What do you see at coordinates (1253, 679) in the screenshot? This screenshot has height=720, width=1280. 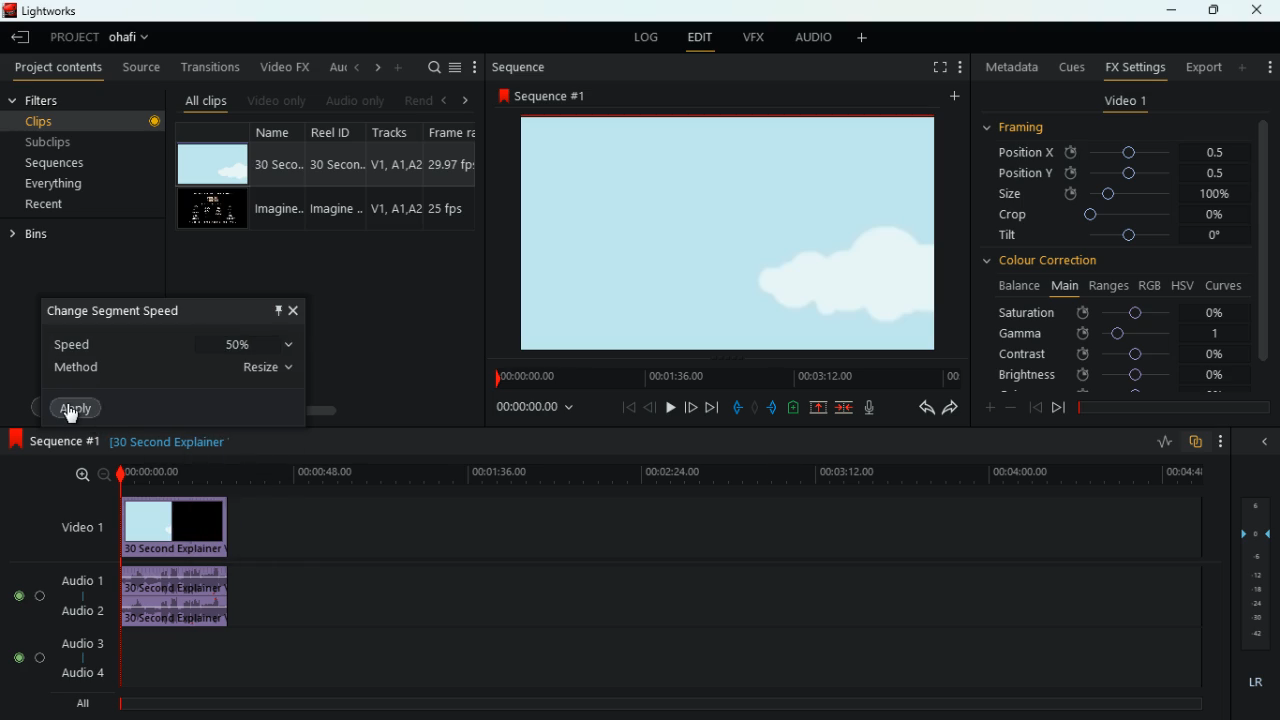 I see `lr` at bounding box center [1253, 679].